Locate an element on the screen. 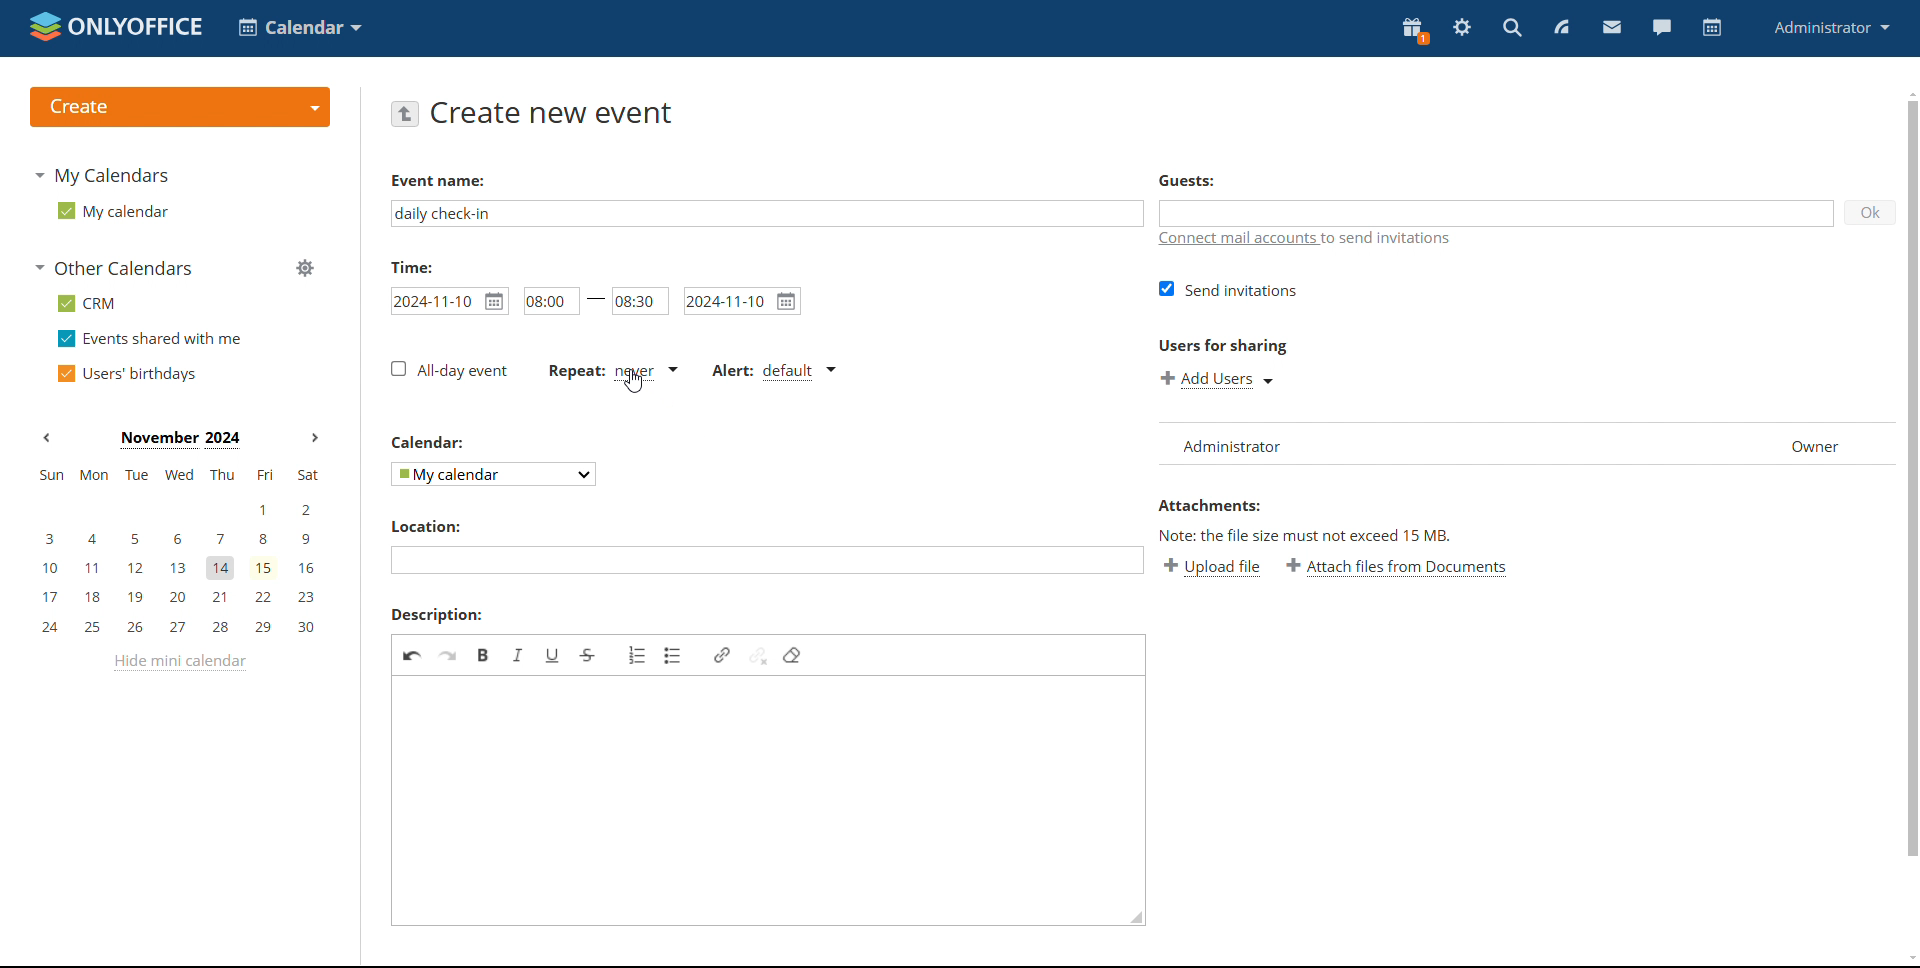 Image resolution: width=1920 pixels, height=968 pixels. time: is located at coordinates (419, 267).